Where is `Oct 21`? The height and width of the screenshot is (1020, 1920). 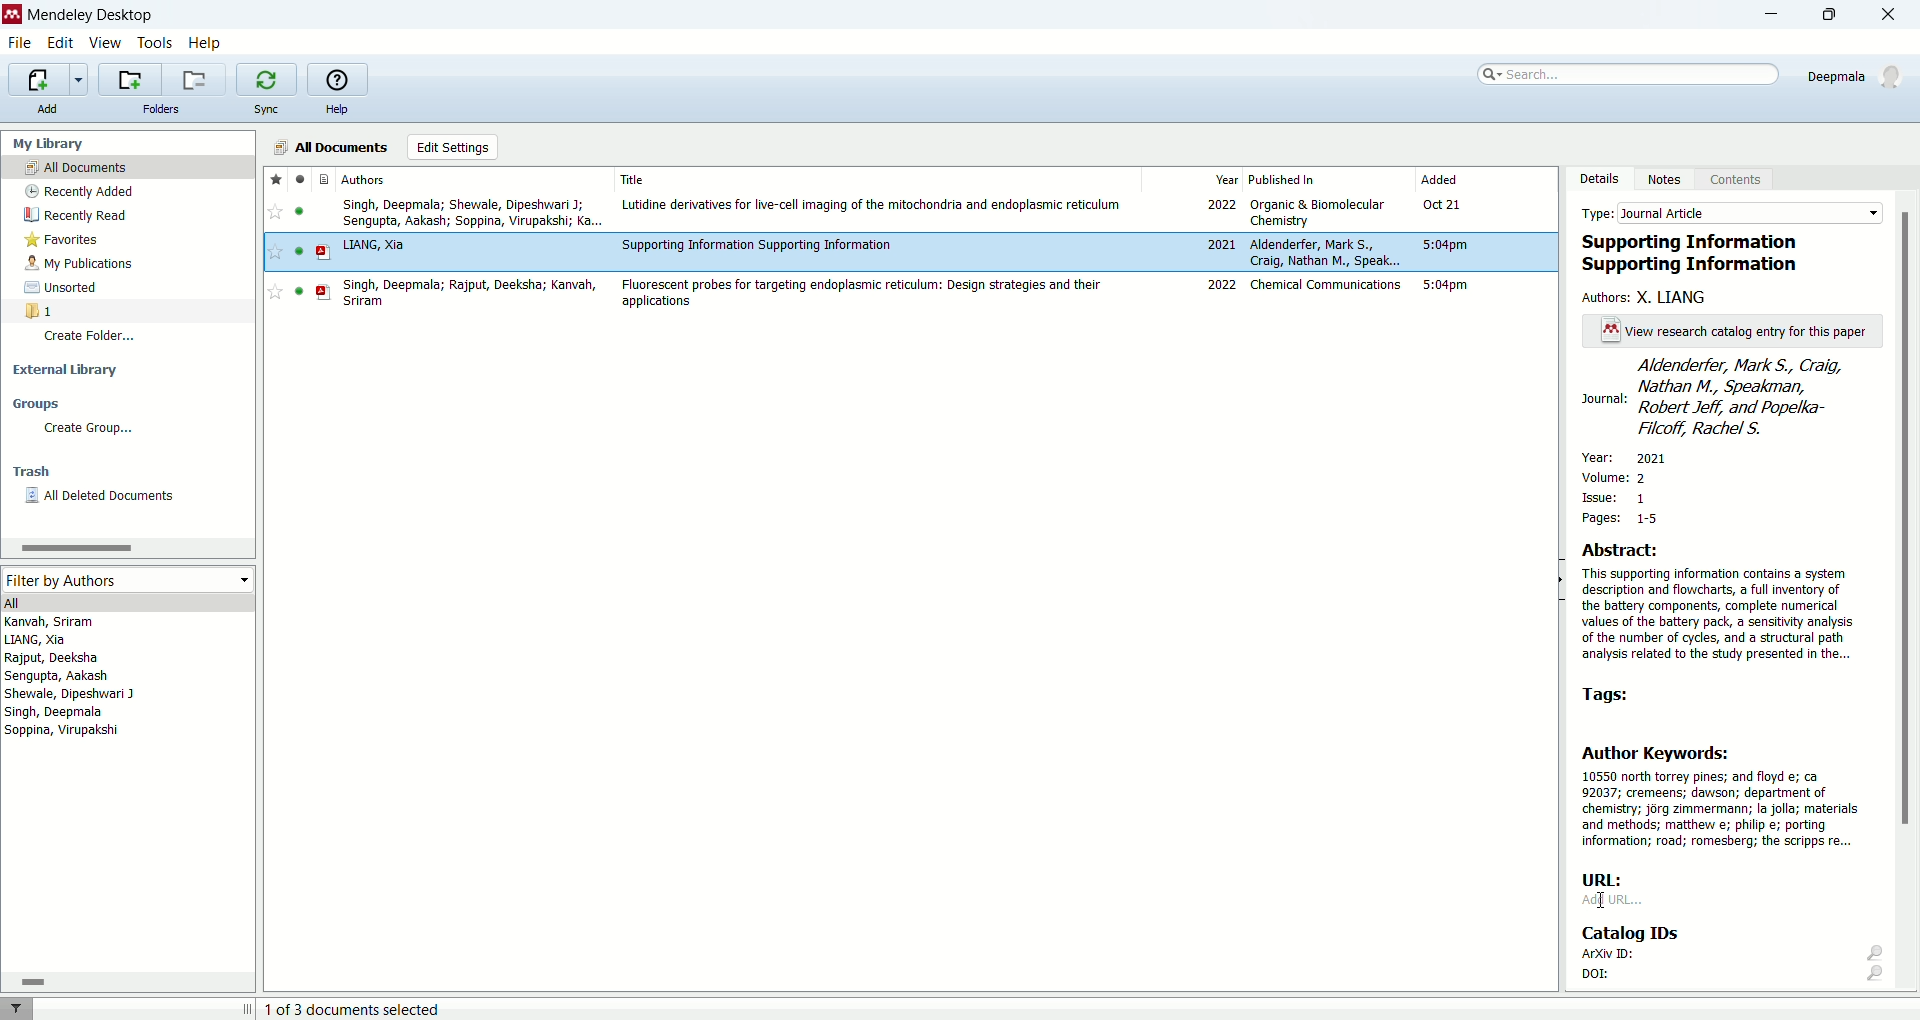 Oct 21 is located at coordinates (1442, 203).